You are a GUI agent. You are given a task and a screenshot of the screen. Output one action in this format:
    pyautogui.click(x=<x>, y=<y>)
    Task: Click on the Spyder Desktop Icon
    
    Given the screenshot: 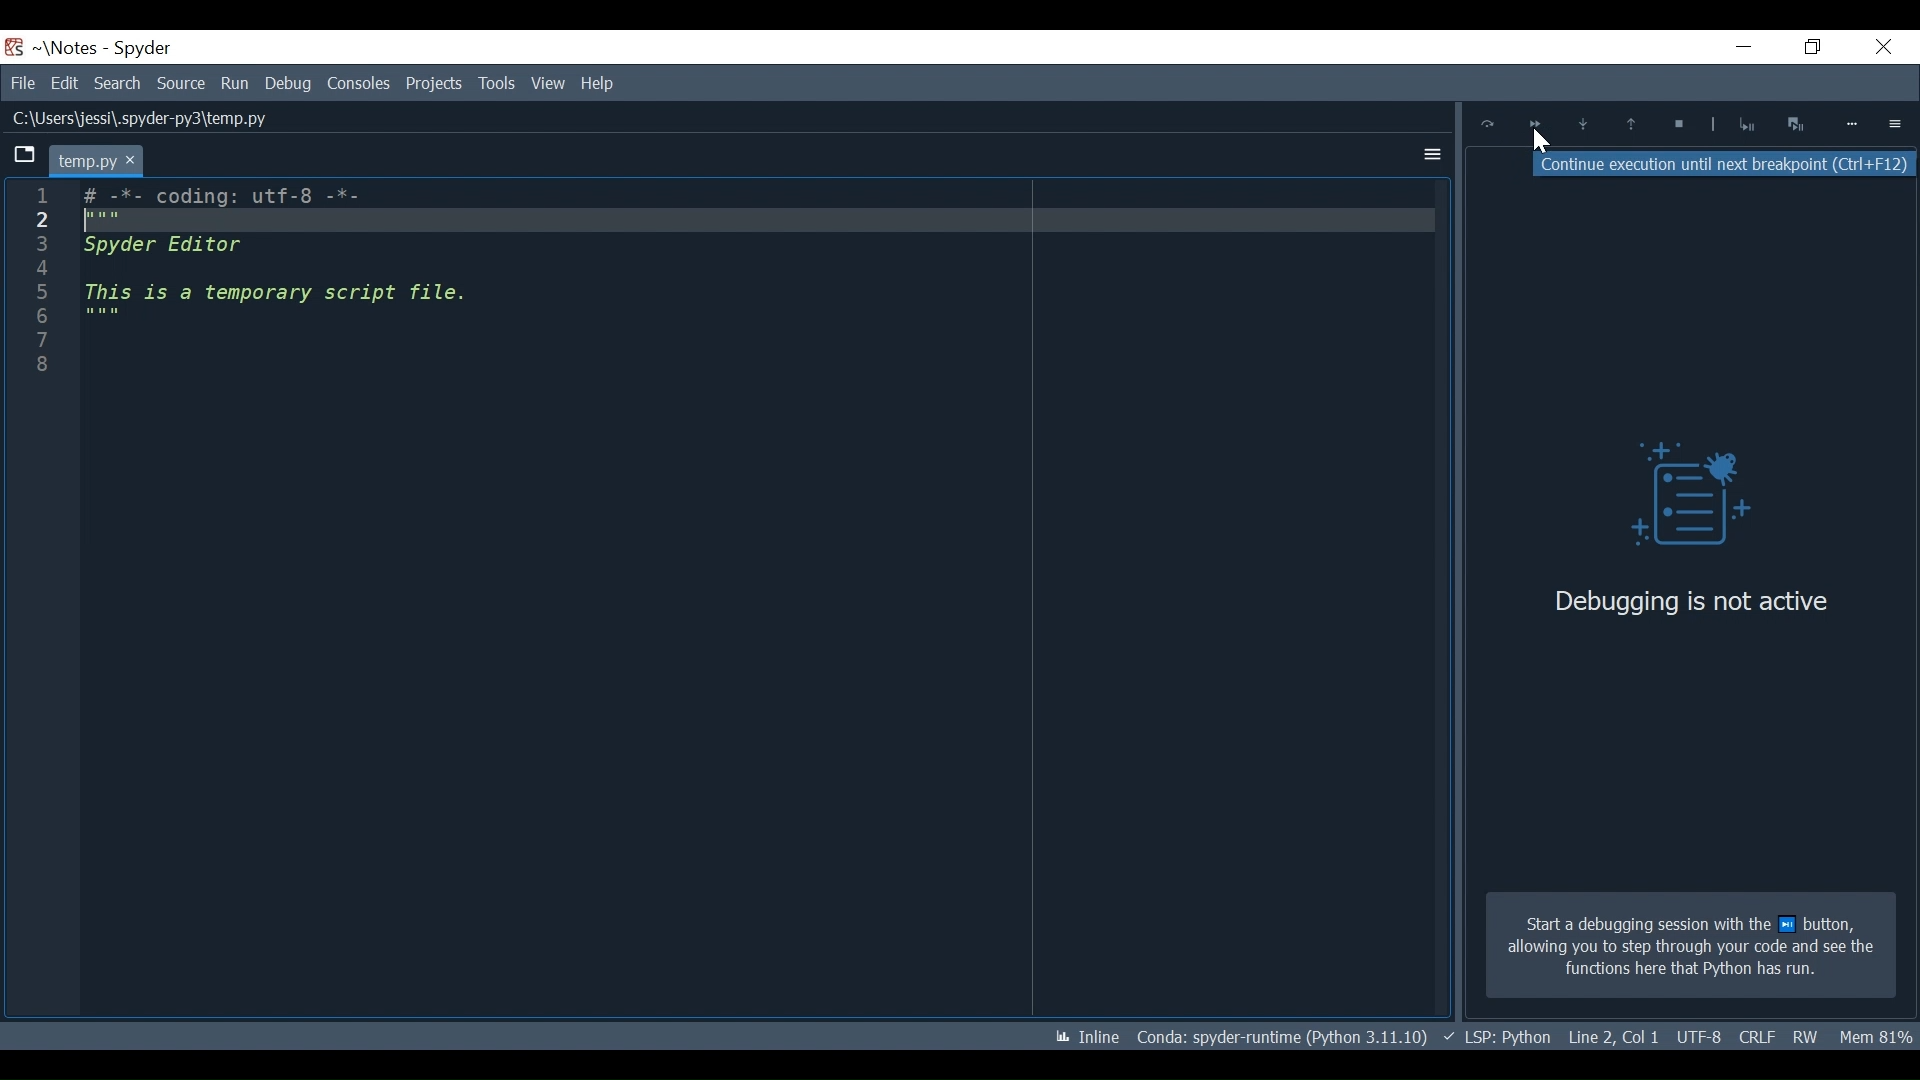 What is the action you would take?
    pyautogui.click(x=14, y=47)
    